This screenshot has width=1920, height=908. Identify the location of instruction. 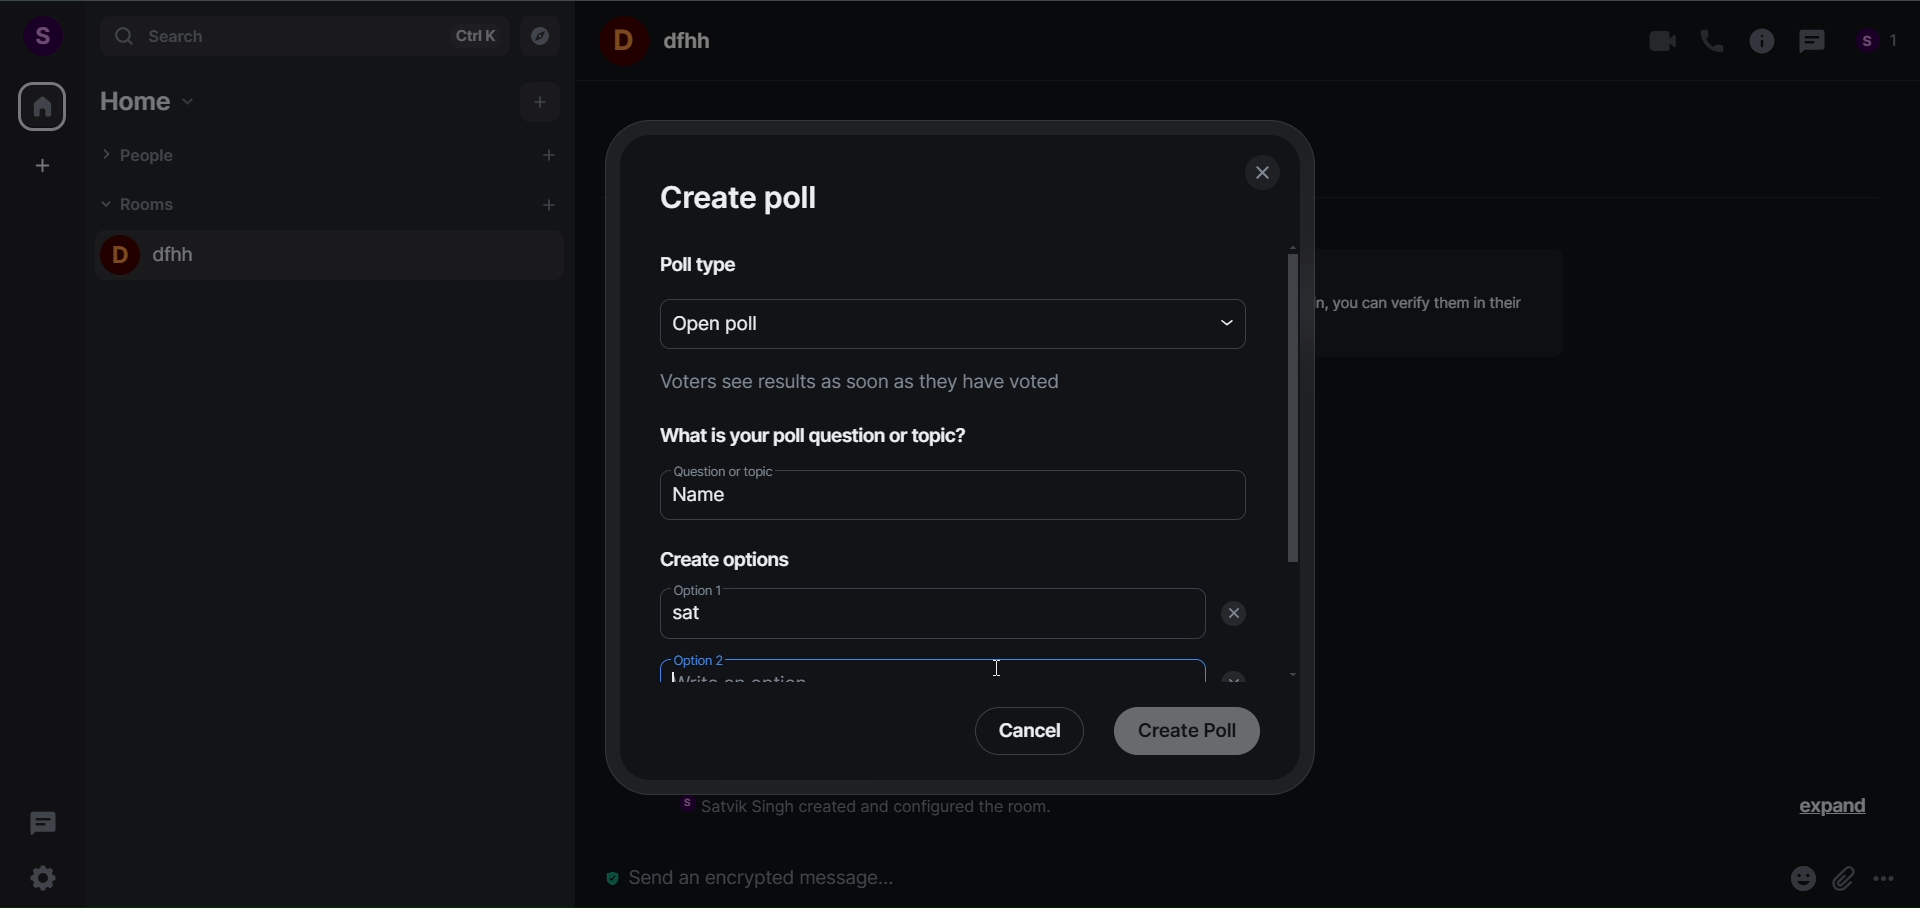
(855, 386).